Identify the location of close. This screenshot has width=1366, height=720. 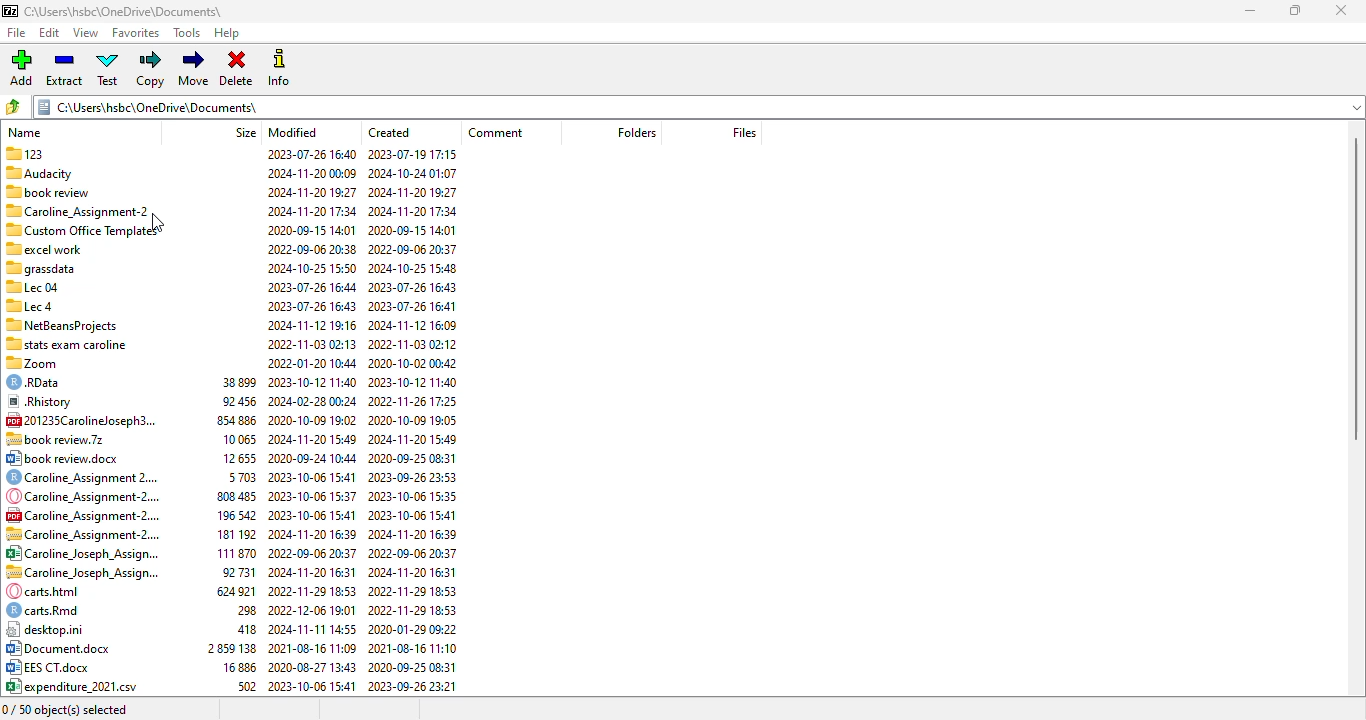
(1342, 10).